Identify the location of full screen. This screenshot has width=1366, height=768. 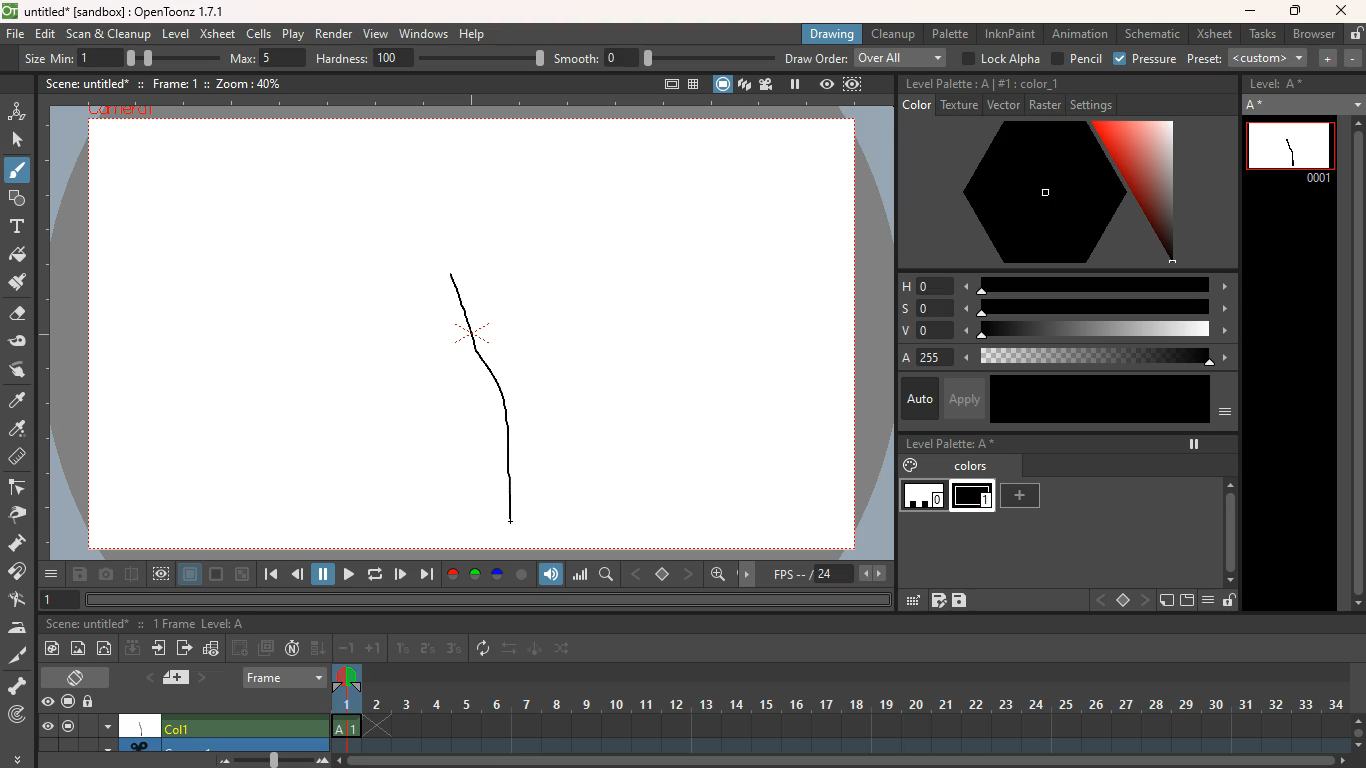
(663, 82).